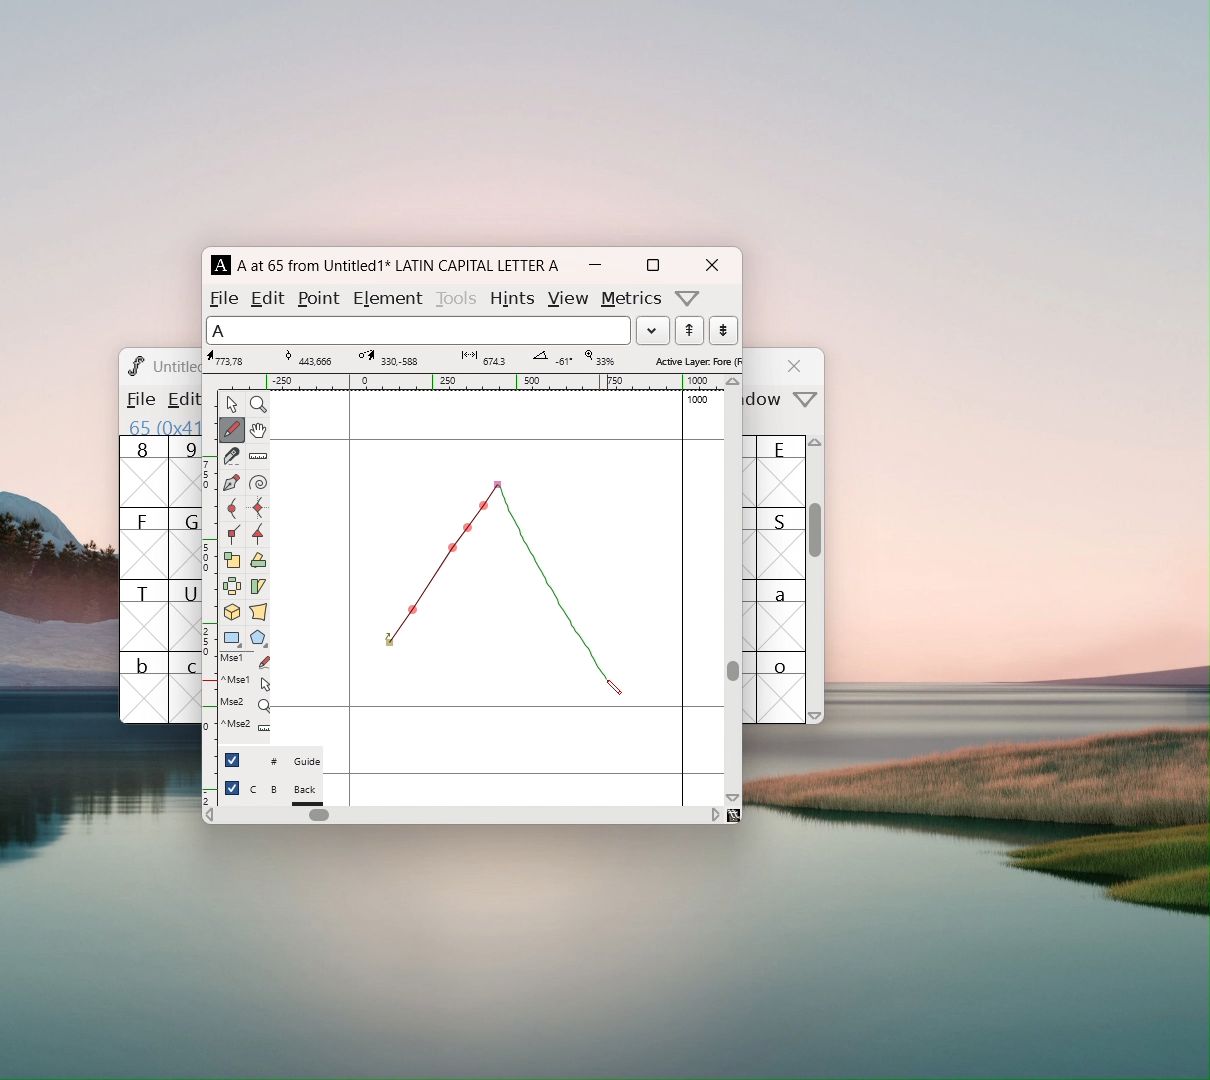 The height and width of the screenshot is (1080, 1210). Describe the element at coordinates (652, 265) in the screenshot. I see `maximize` at that location.